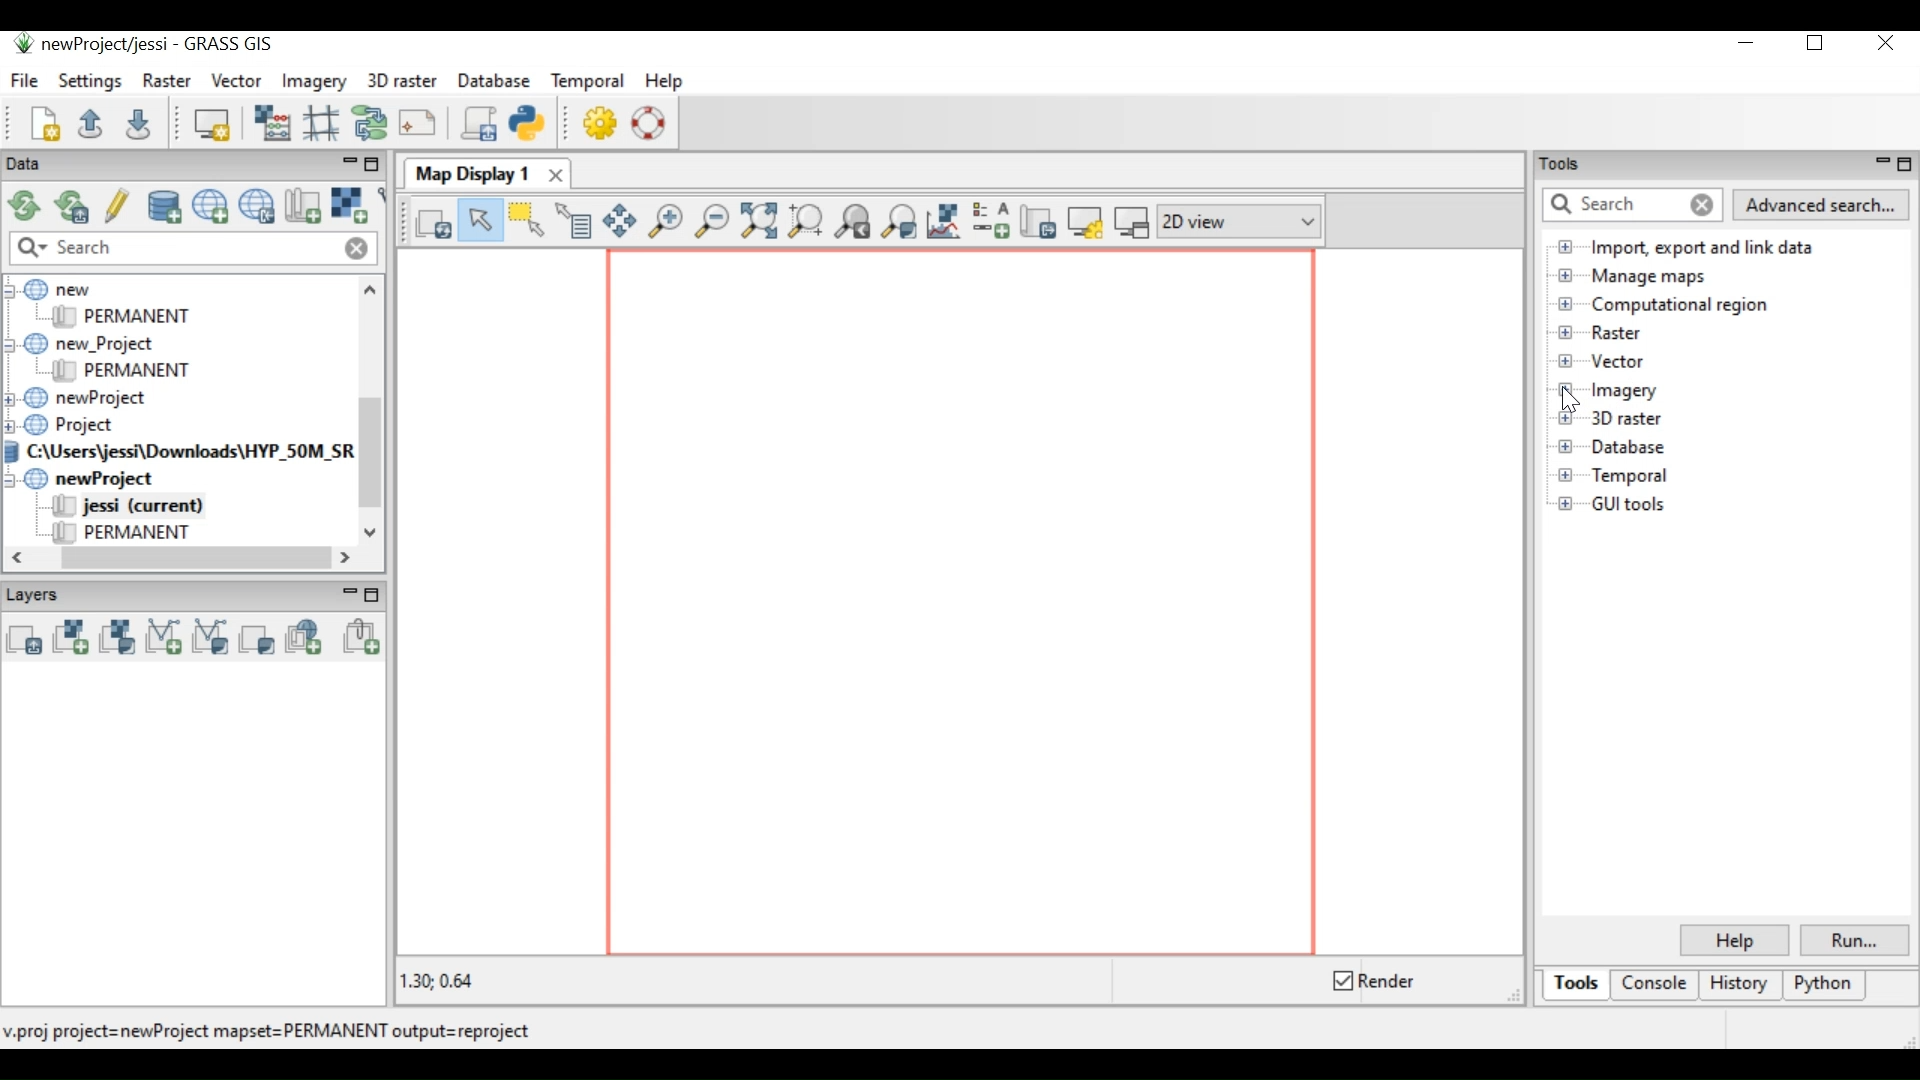  What do you see at coordinates (92, 121) in the screenshot?
I see `Open existing workspace to fil` at bounding box center [92, 121].